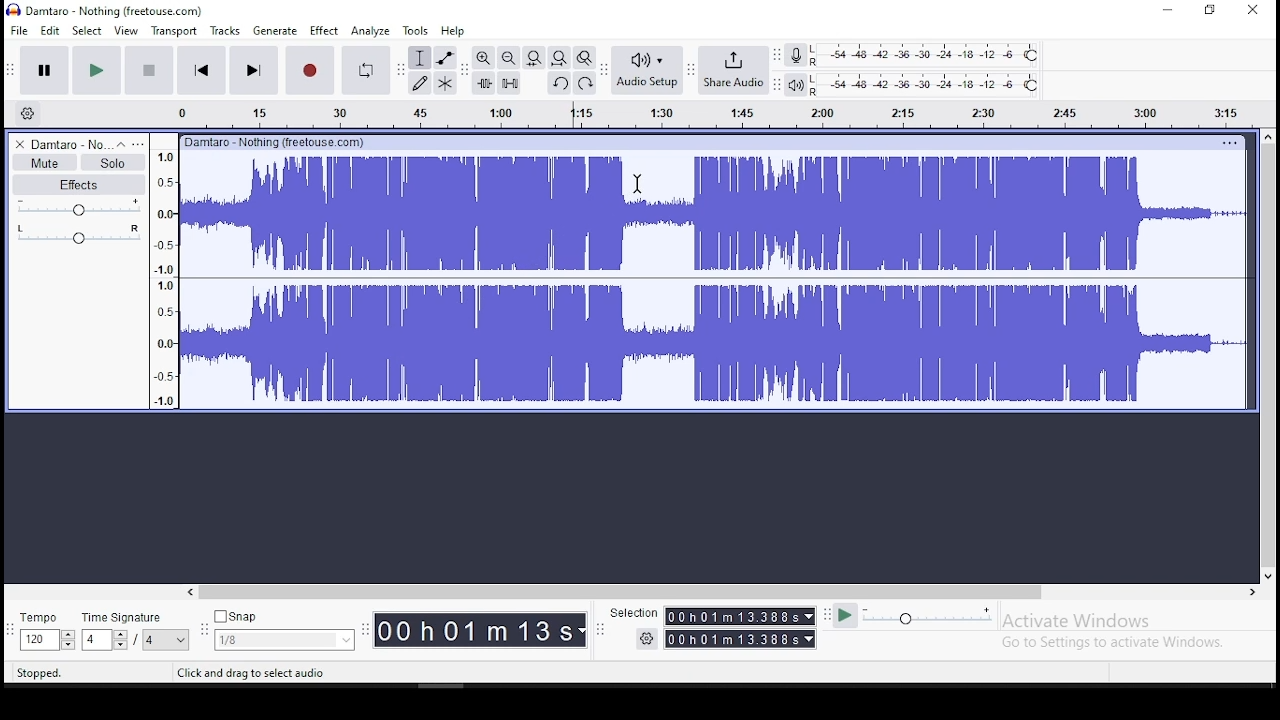 Image resolution: width=1280 pixels, height=720 pixels. What do you see at coordinates (44, 162) in the screenshot?
I see `mute` at bounding box center [44, 162].